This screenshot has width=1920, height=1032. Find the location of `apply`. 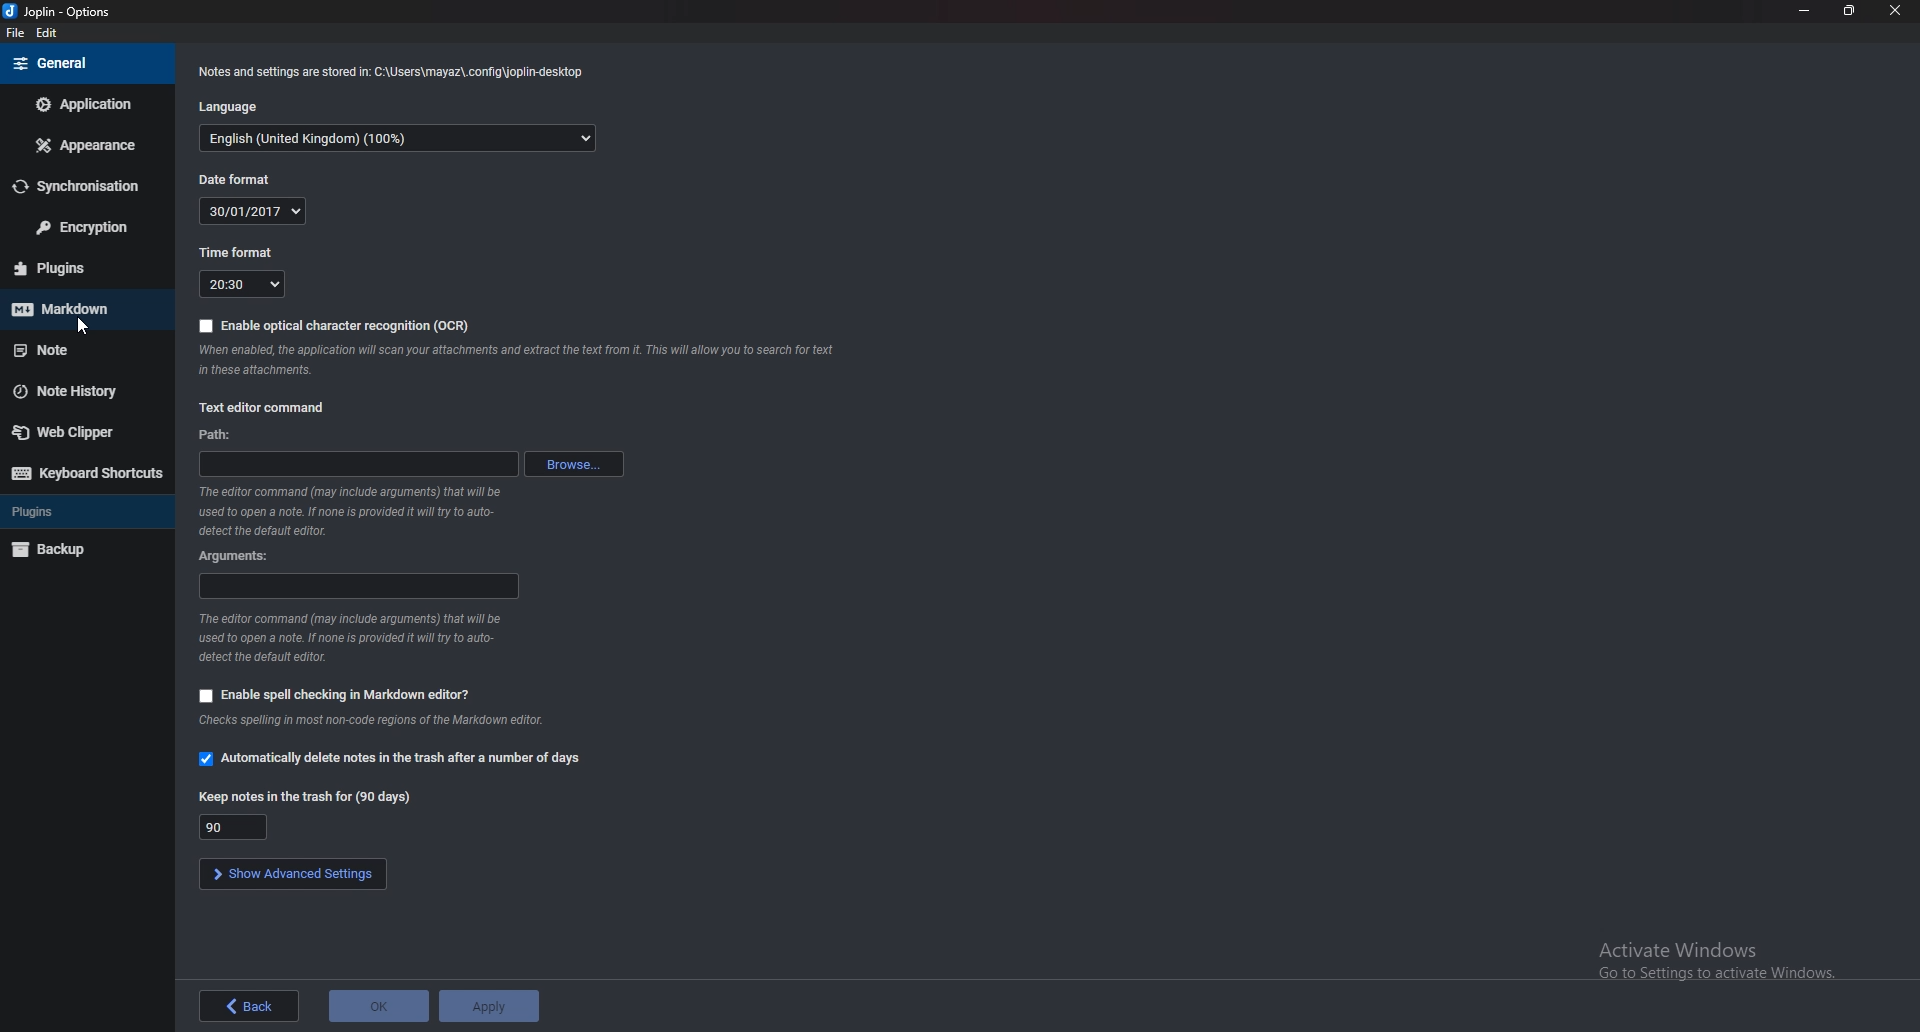

apply is located at coordinates (488, 1005).